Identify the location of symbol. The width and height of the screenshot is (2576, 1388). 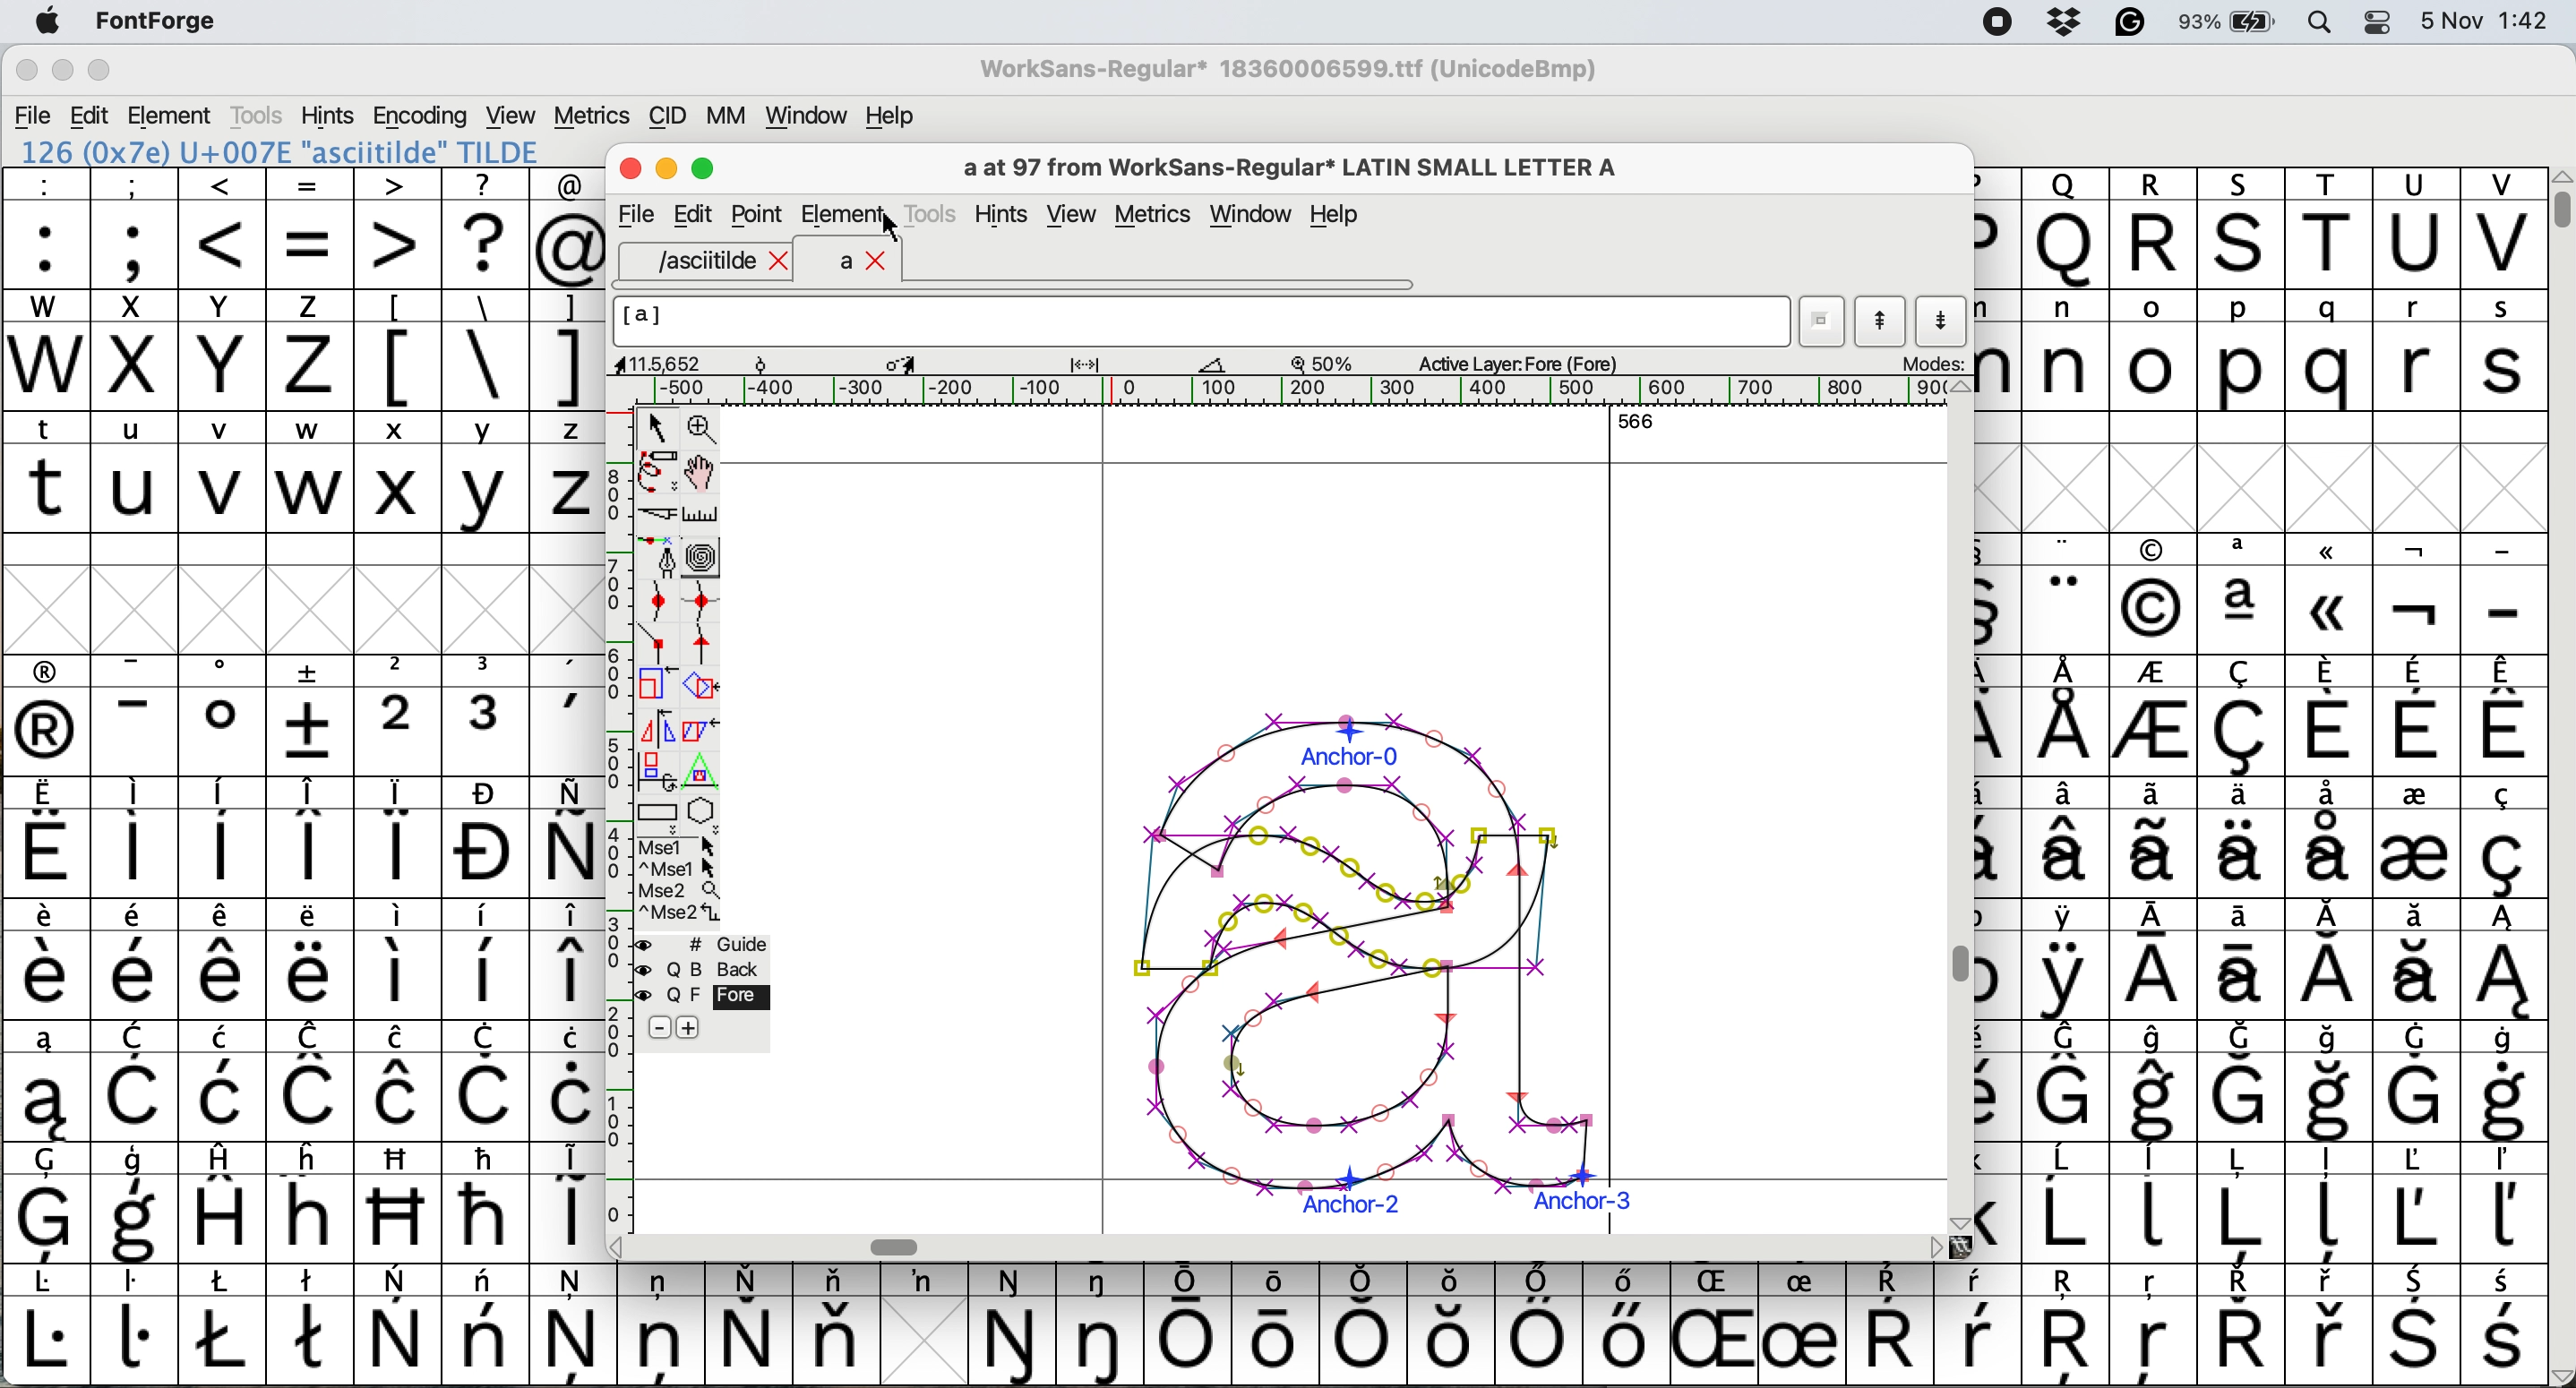
(2065, 960).